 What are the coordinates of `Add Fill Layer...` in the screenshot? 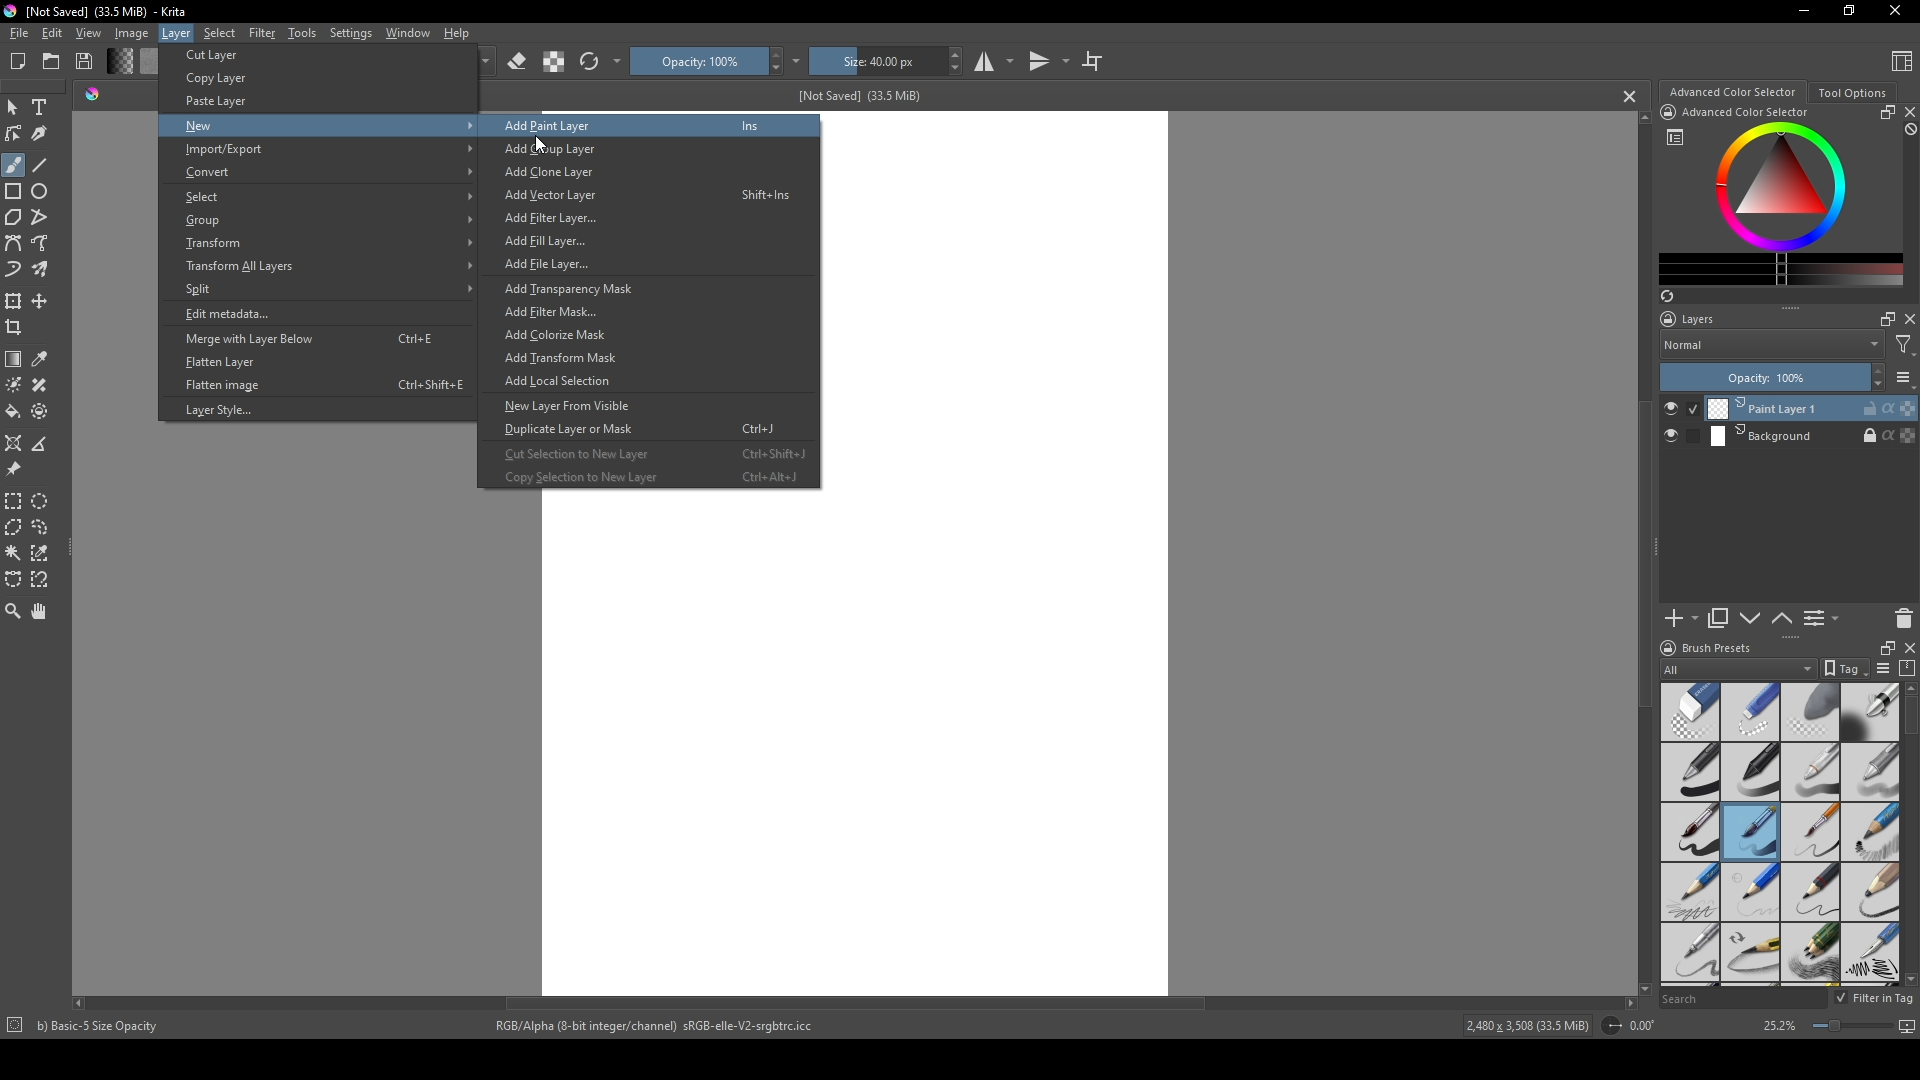 It's located at (551, 241).